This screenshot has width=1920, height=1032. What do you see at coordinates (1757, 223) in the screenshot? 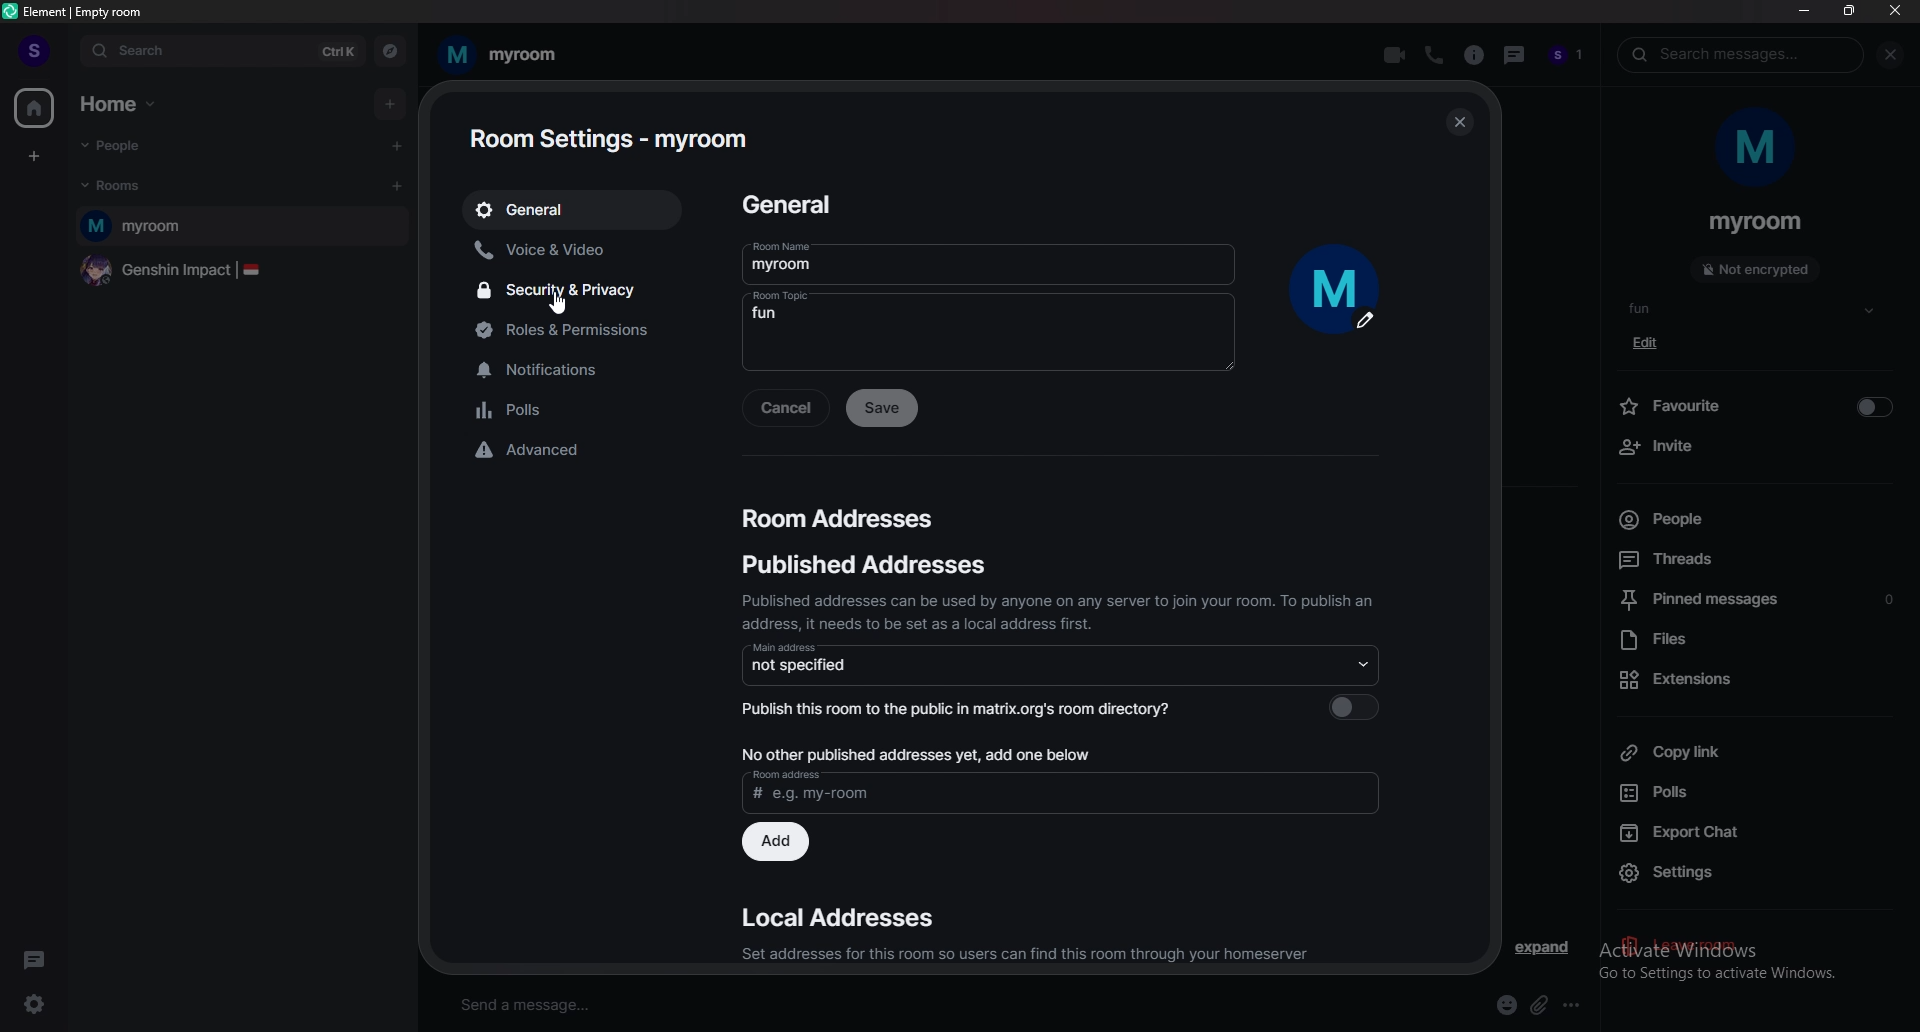
I see `myroom` at bounding box center [1757, 223].